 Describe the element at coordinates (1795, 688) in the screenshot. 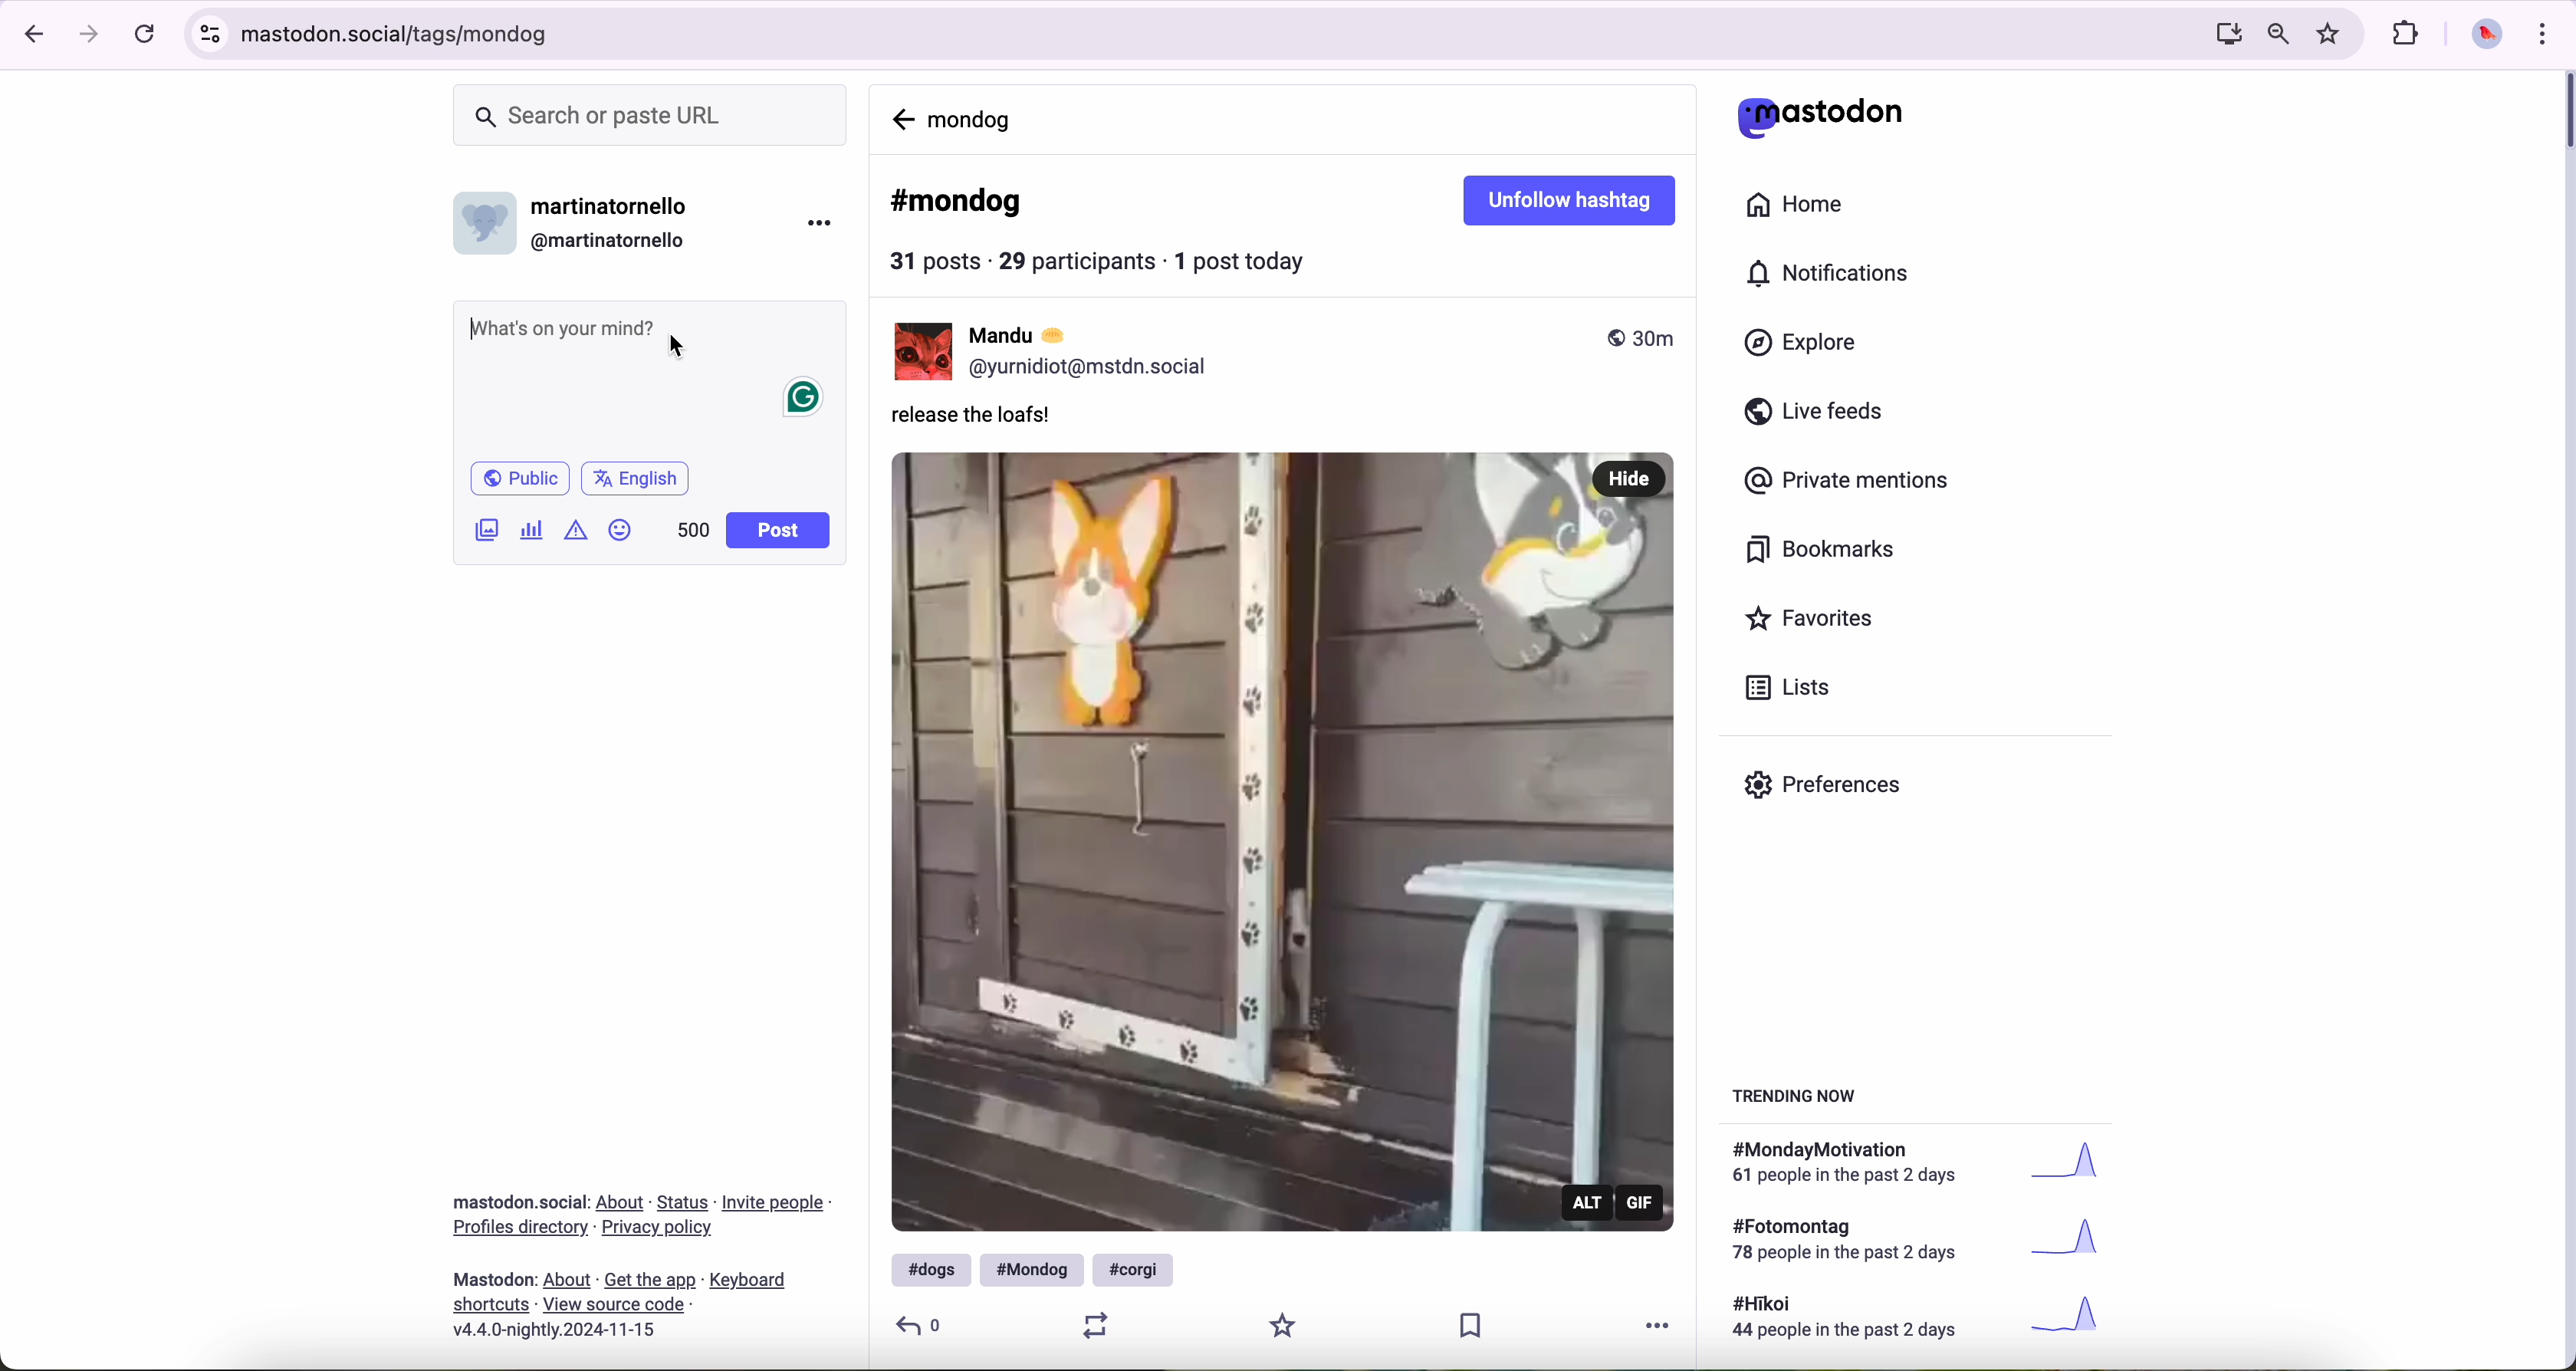

I see `lists` at that location.